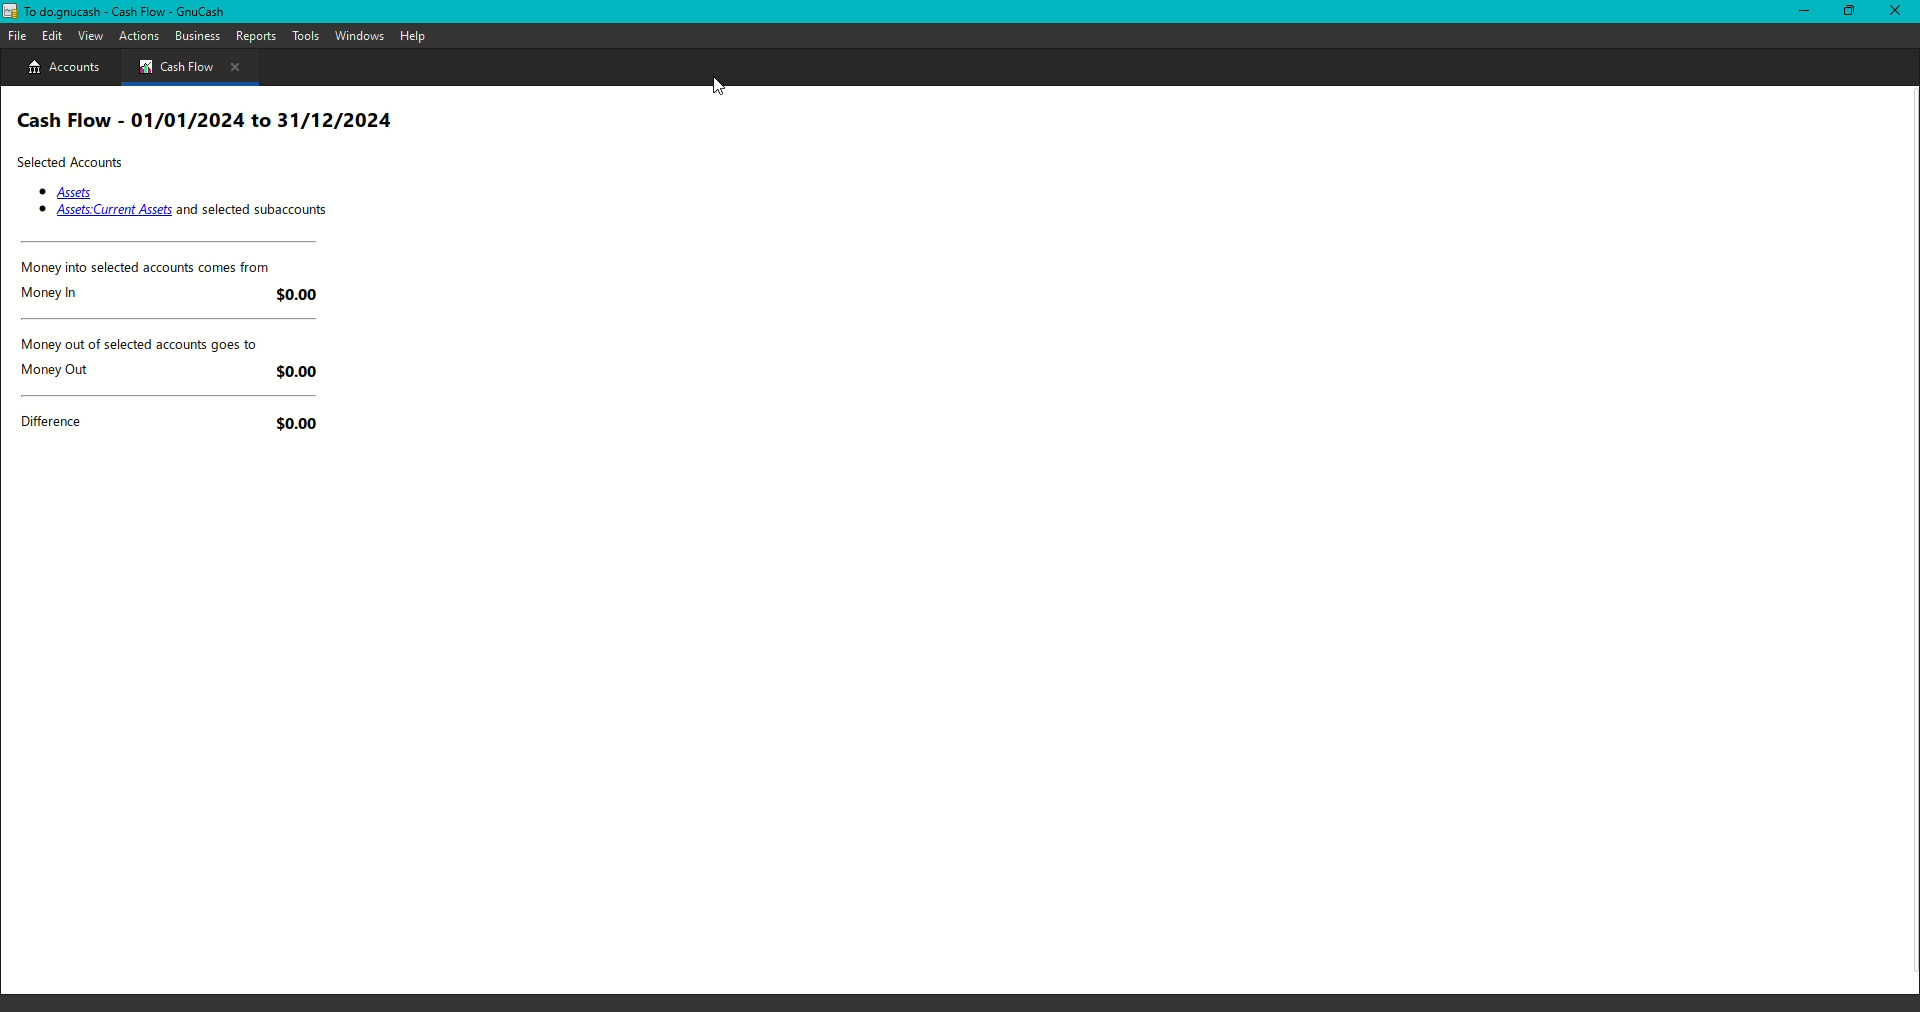 This screenshot has height=1012, width=1920. Describe the element at coordinates (1799, 14) in the screenshot. I see `Restore` at that location.